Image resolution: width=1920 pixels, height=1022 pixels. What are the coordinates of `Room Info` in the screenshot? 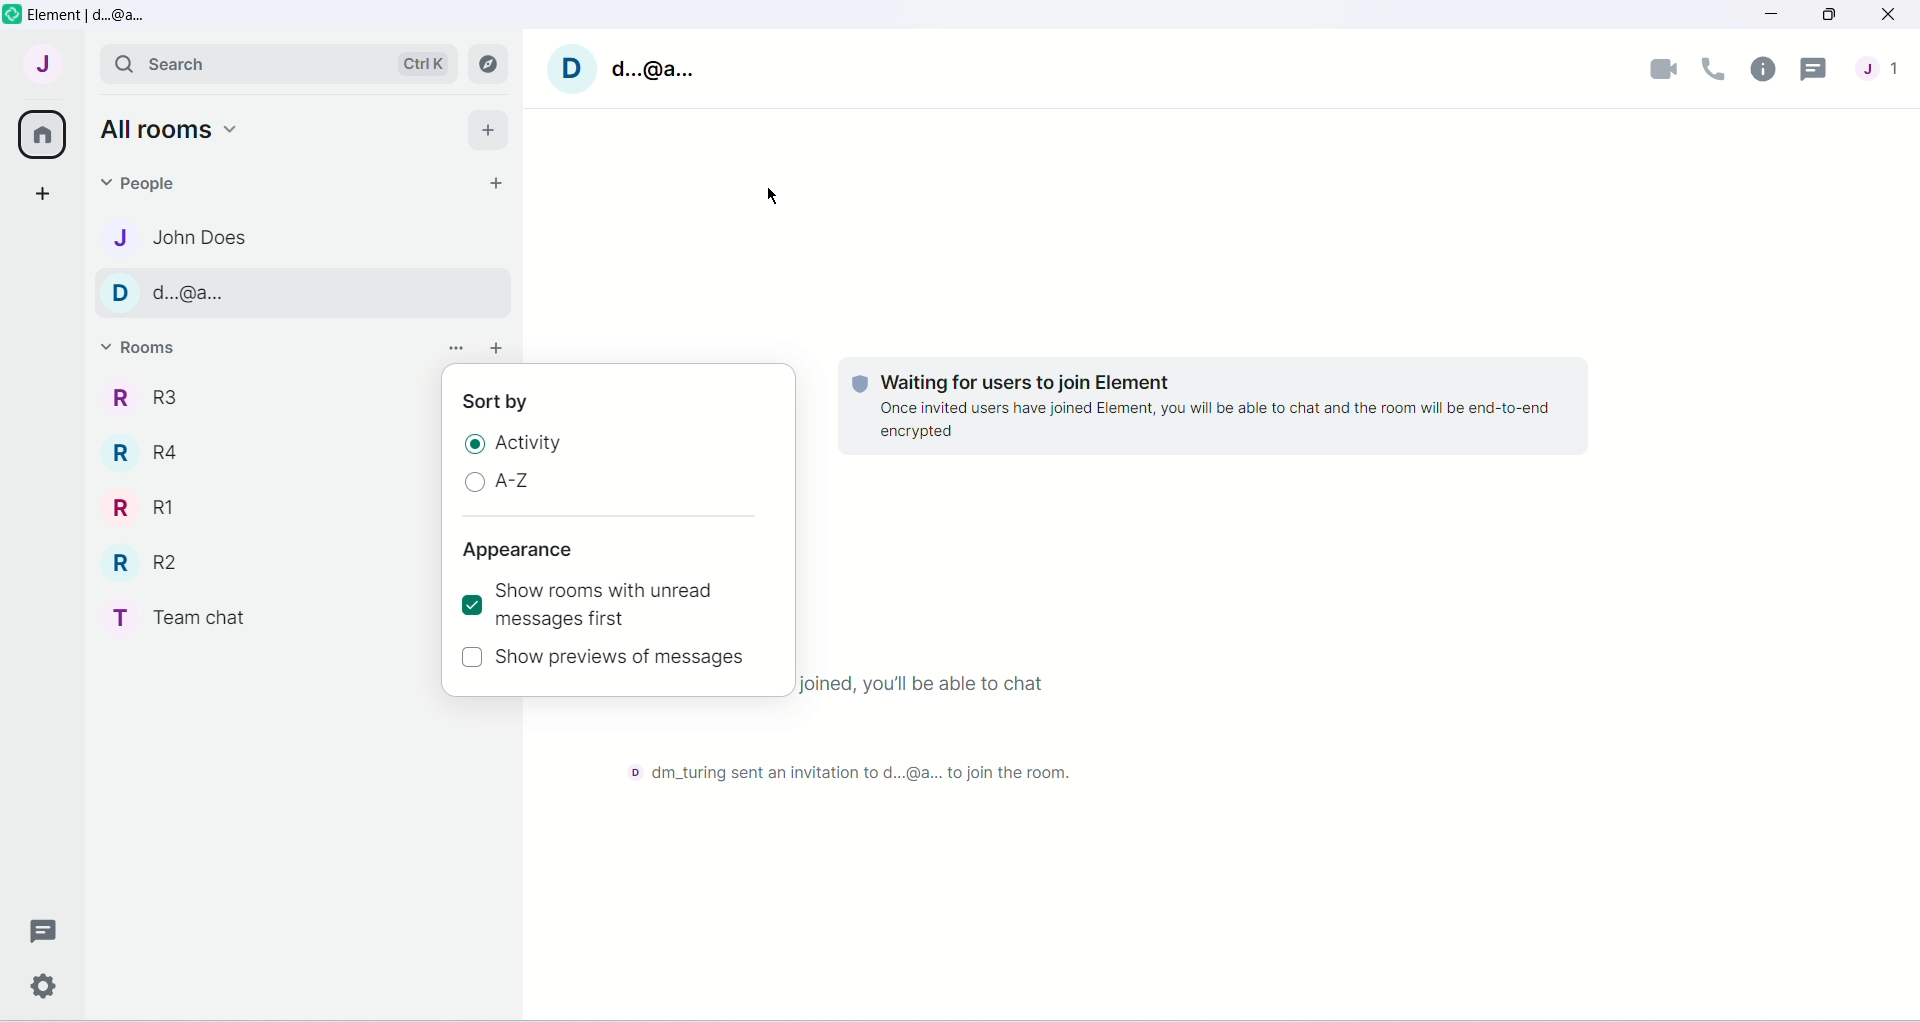 It's located at (1763, 69).